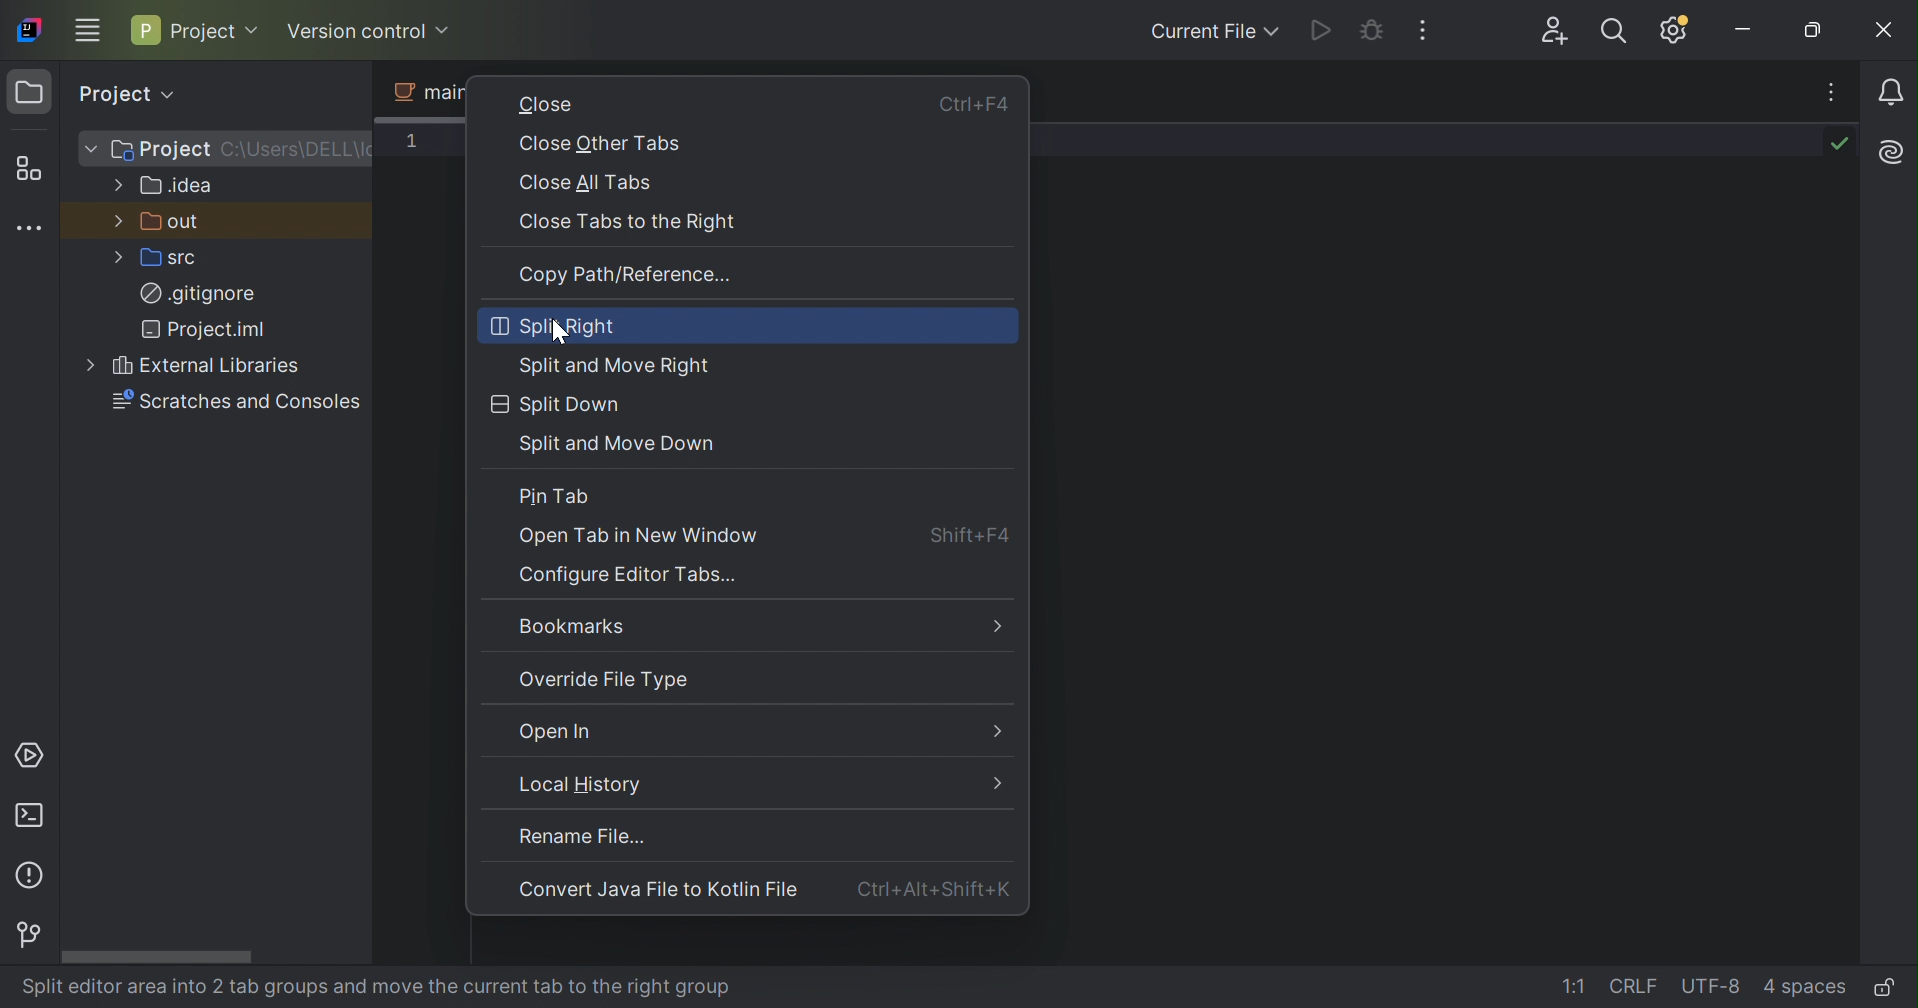 Image resolution: width=1918 pixels, height=1008 pixels. I want to click on Run, so click(1325, 30).